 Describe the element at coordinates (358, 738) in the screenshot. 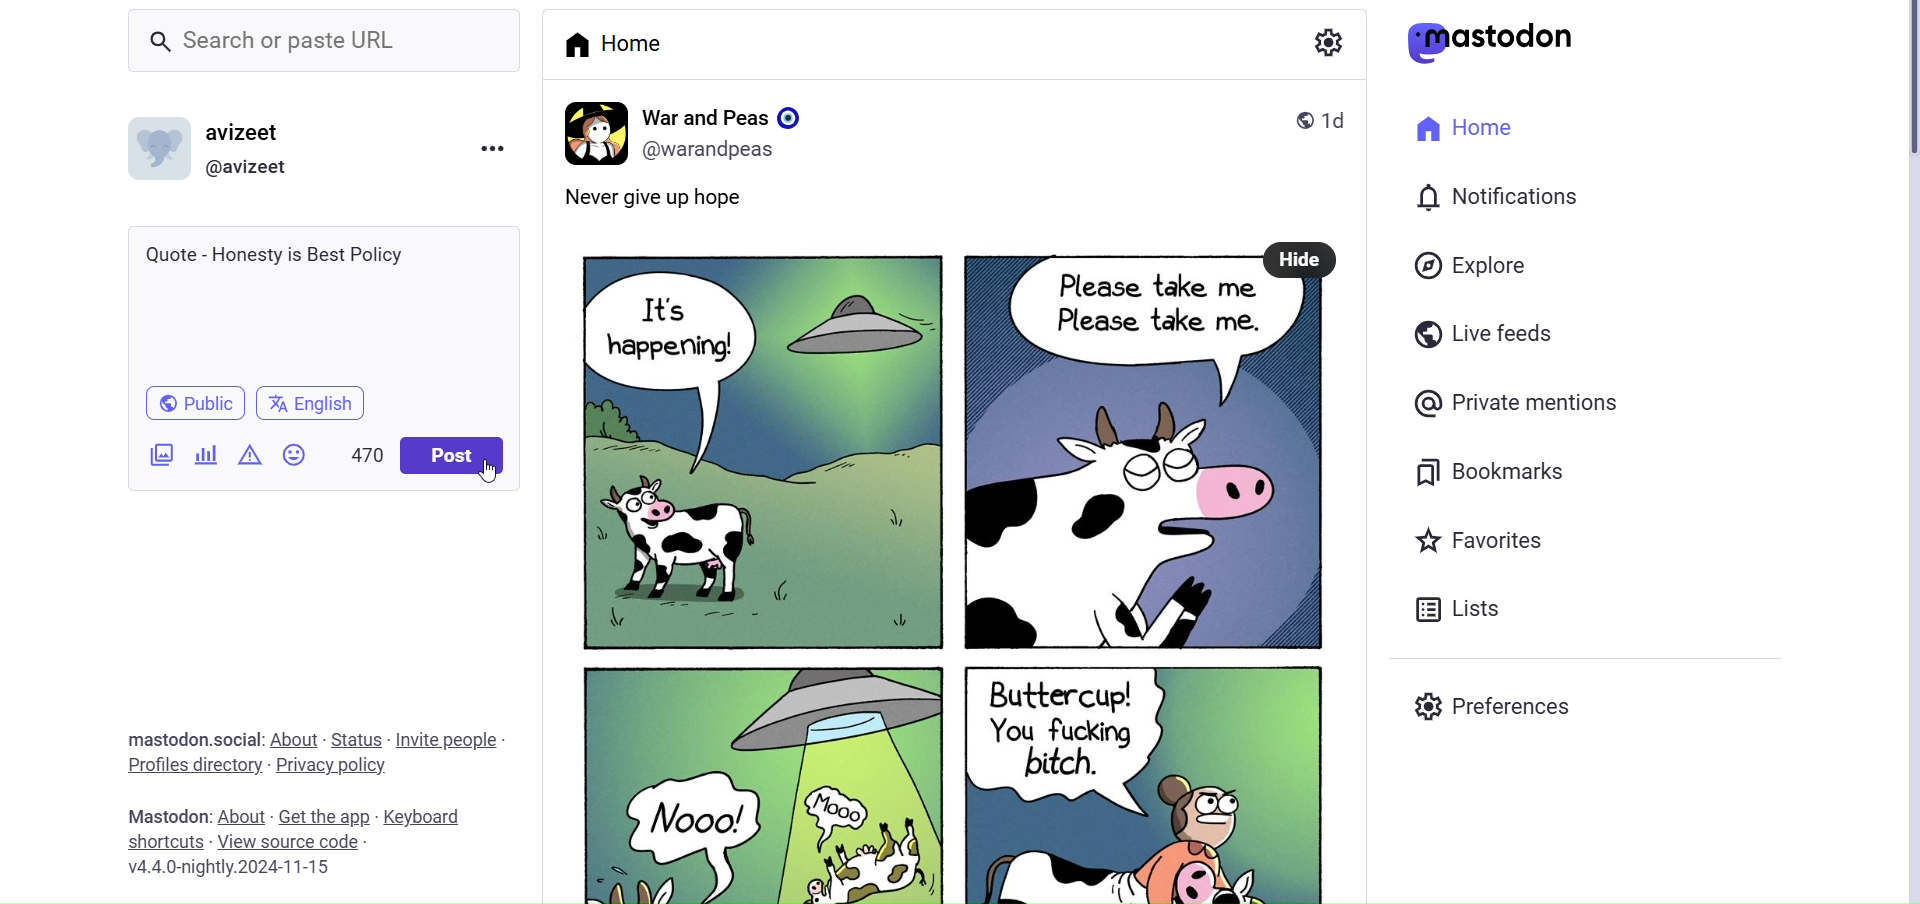

I see `Status` at that location.